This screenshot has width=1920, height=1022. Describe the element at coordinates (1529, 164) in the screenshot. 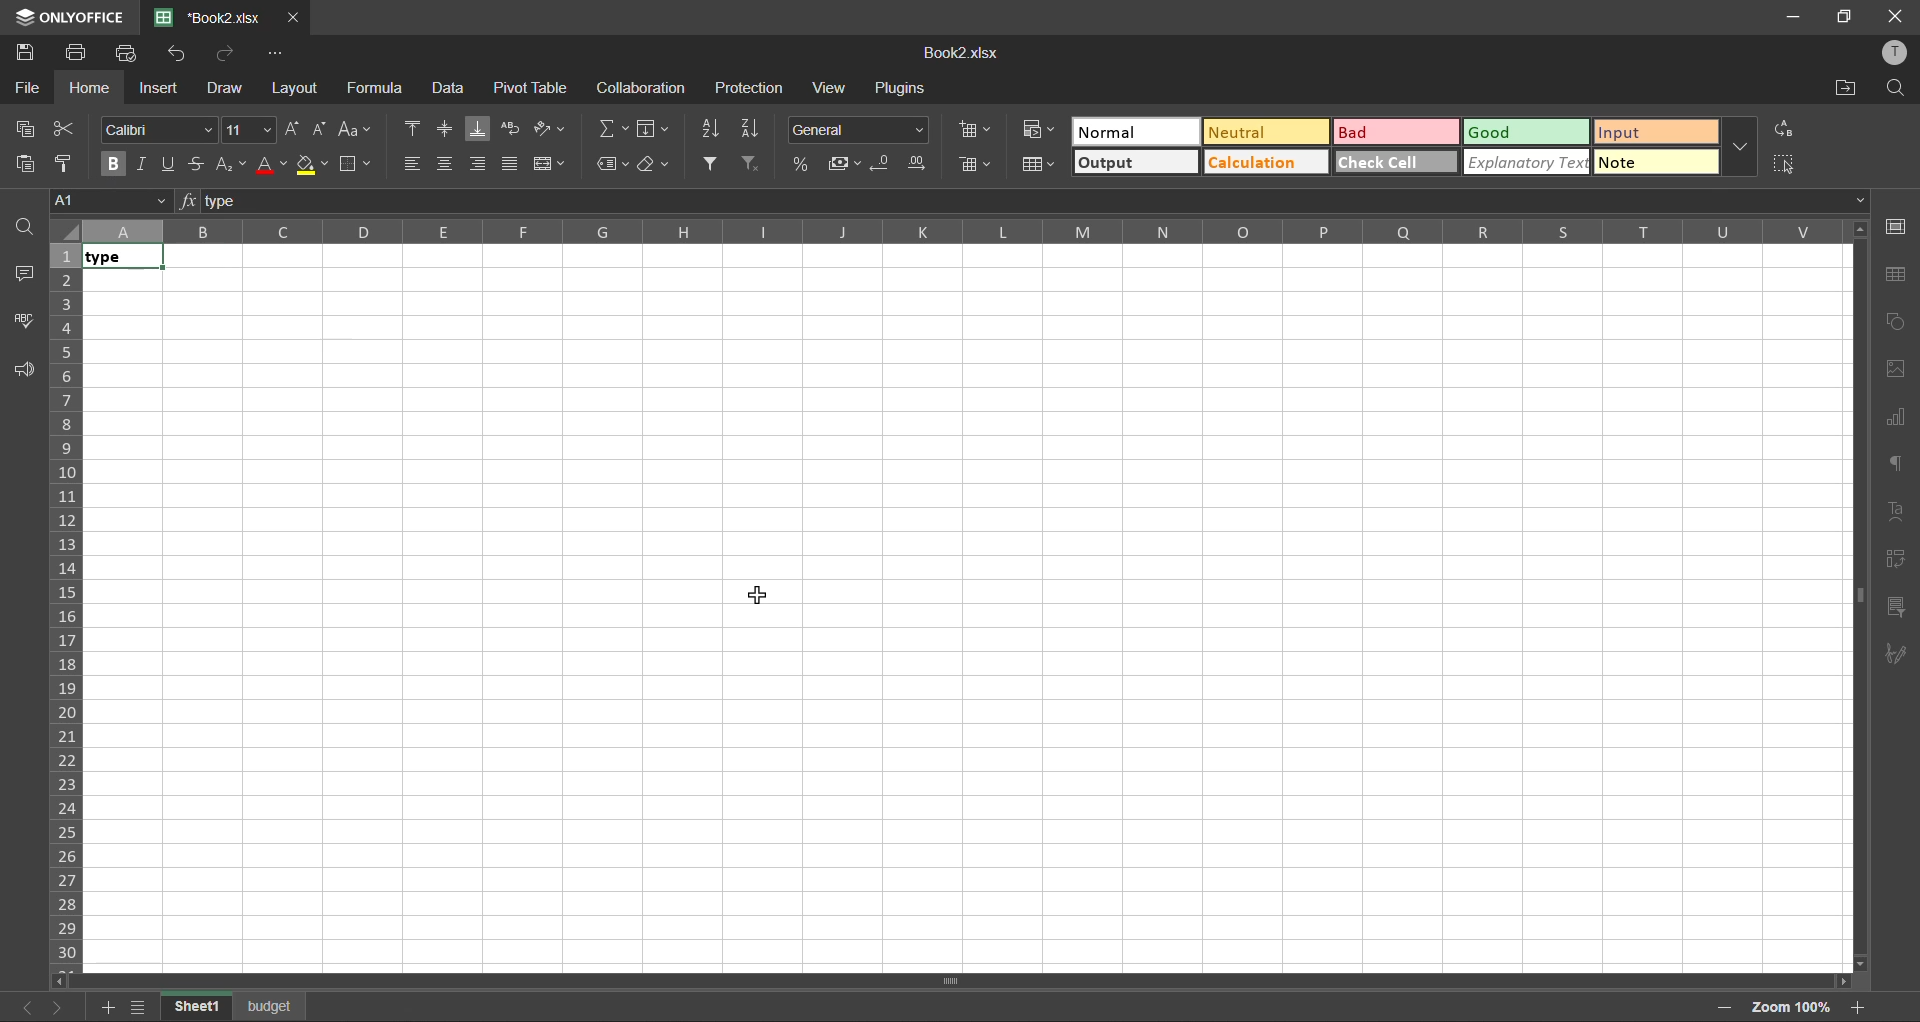

I see `explanatory text` at that location.